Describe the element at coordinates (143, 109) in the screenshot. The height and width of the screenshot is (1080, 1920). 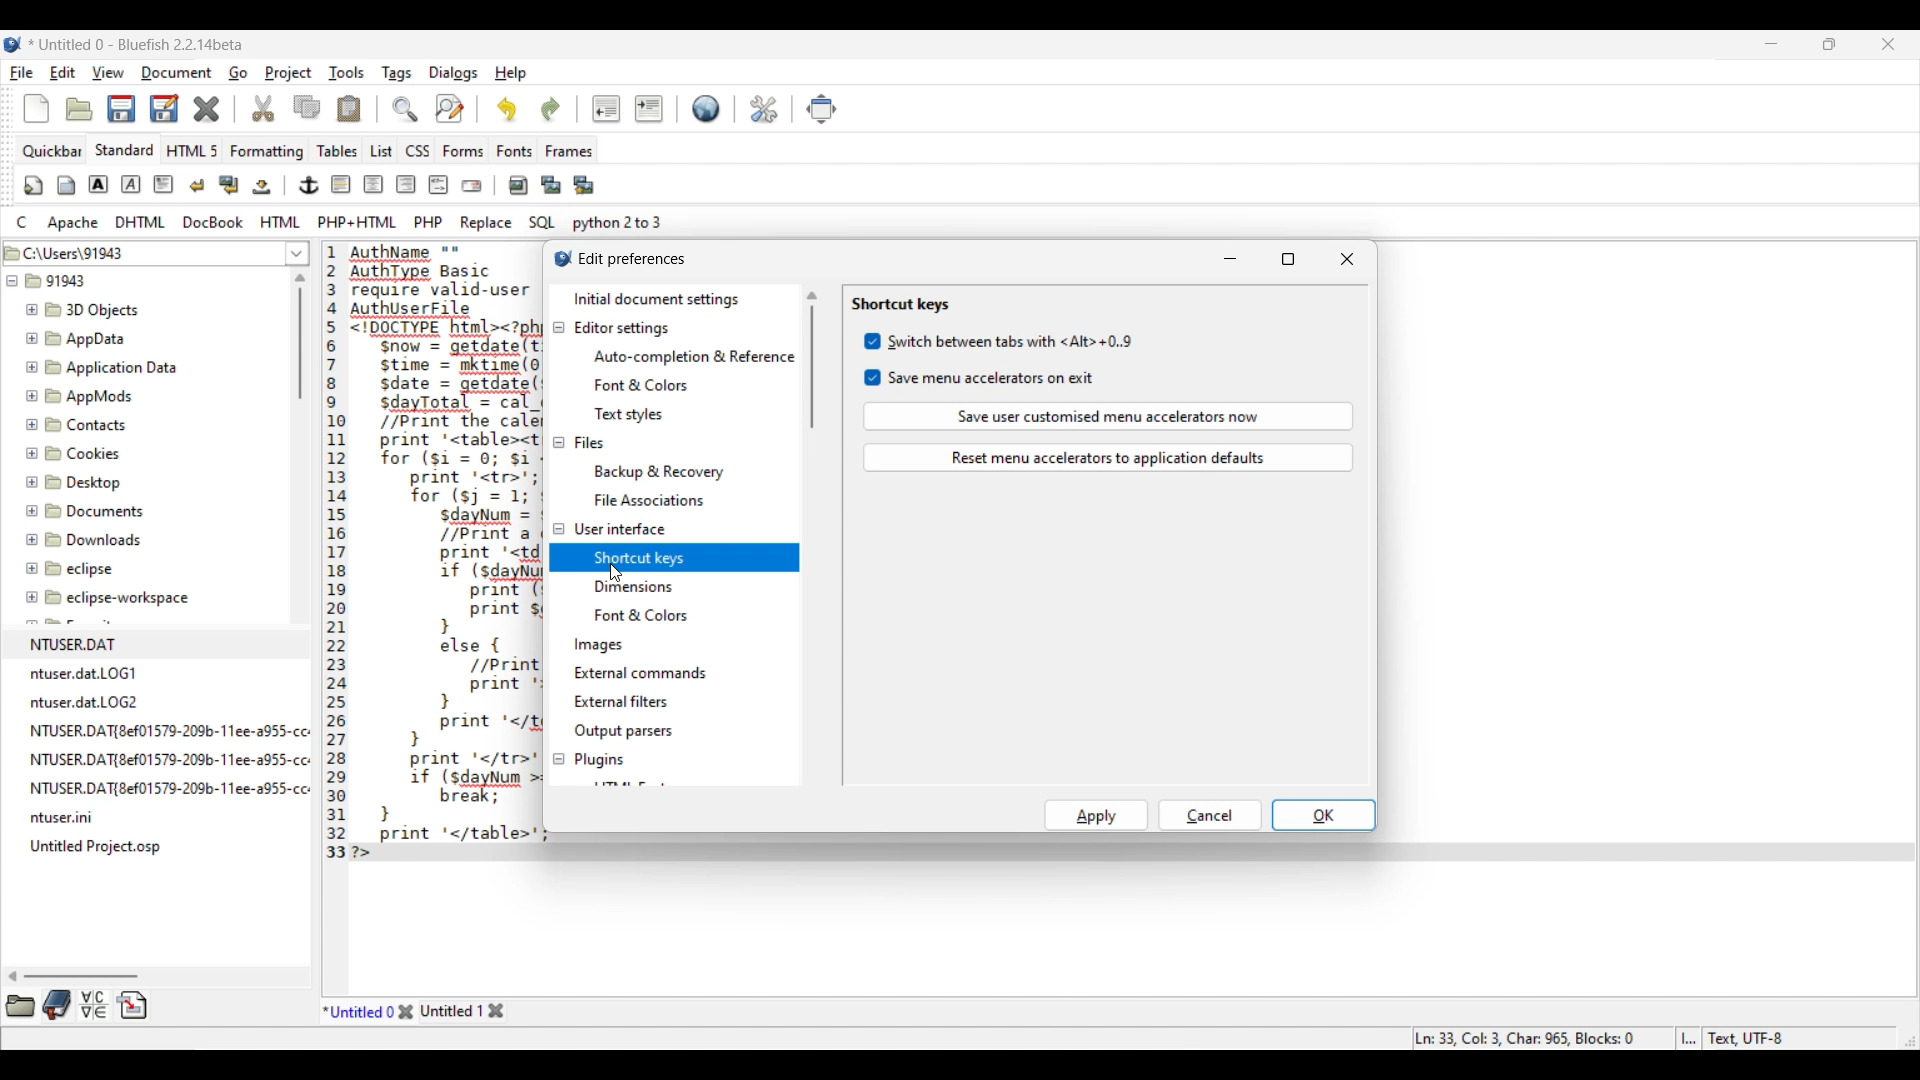
I see `Save options` at that location.